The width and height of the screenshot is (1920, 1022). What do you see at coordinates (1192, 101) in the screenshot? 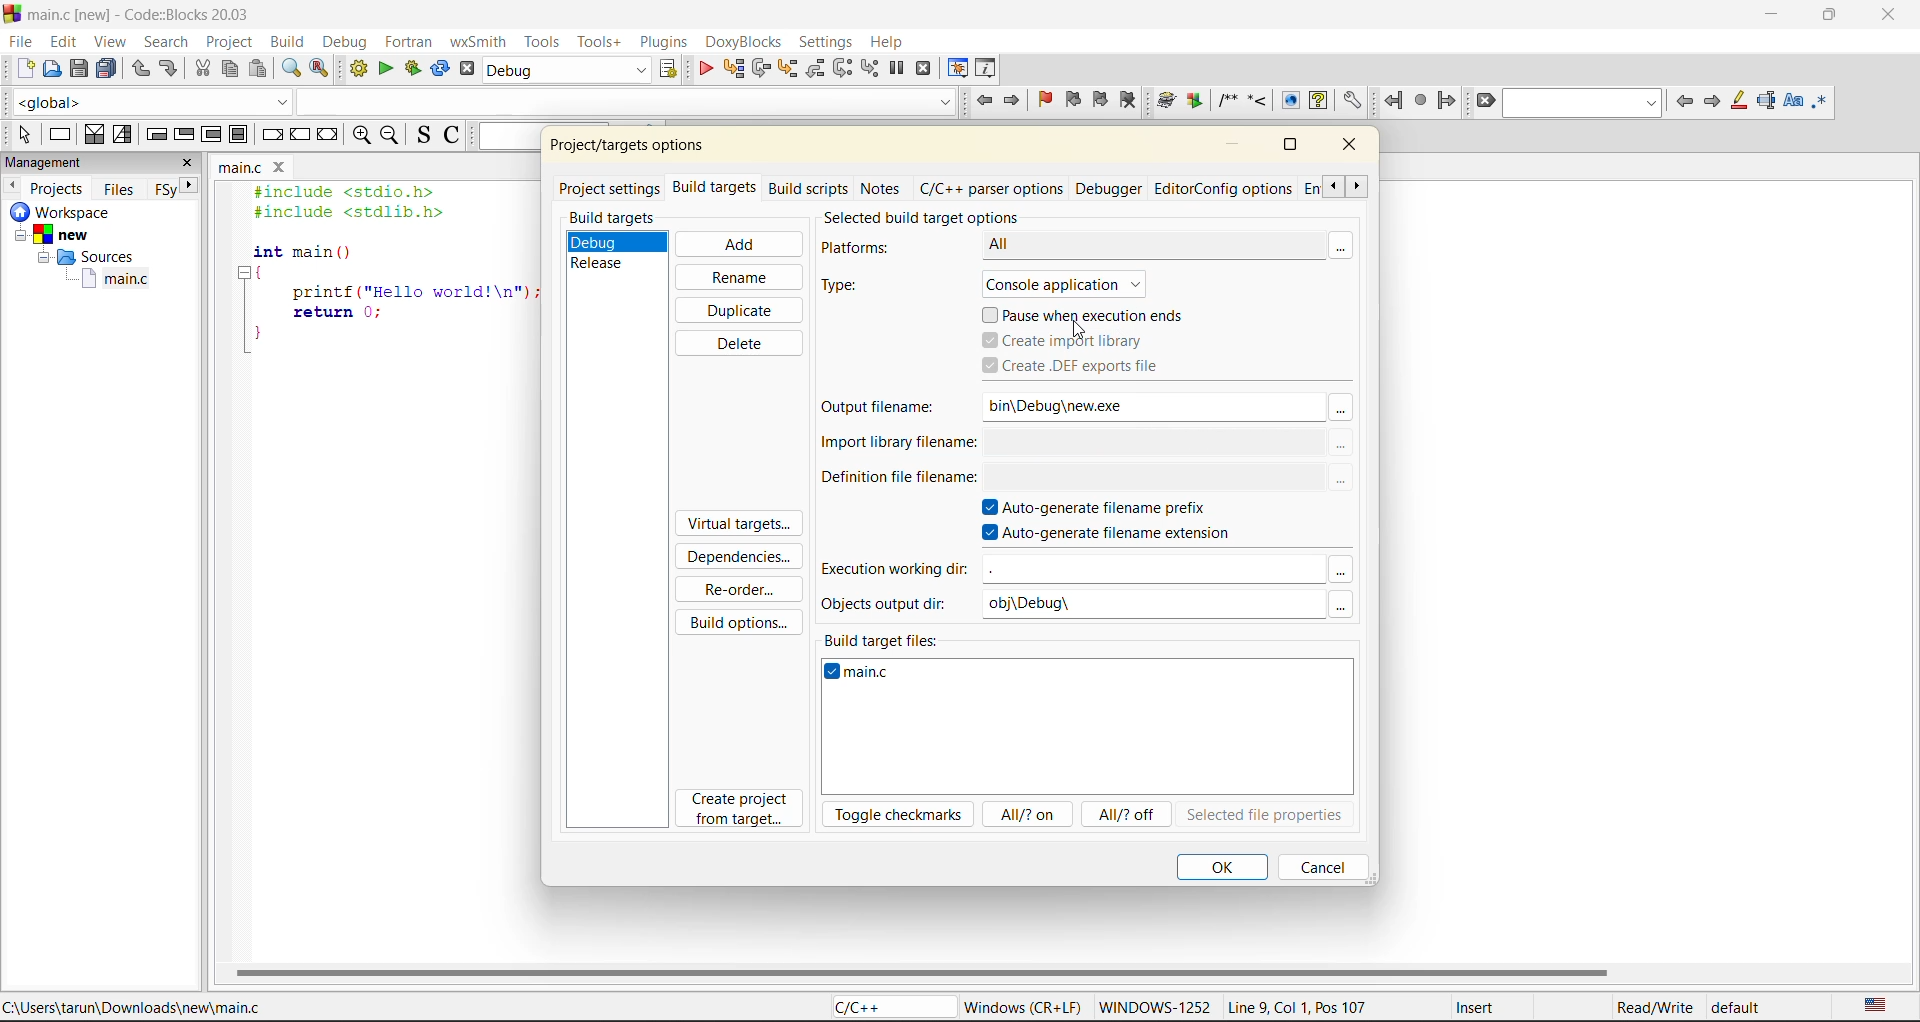
I see `Extract documentation for the current project` at bounding box center [1192, 101].